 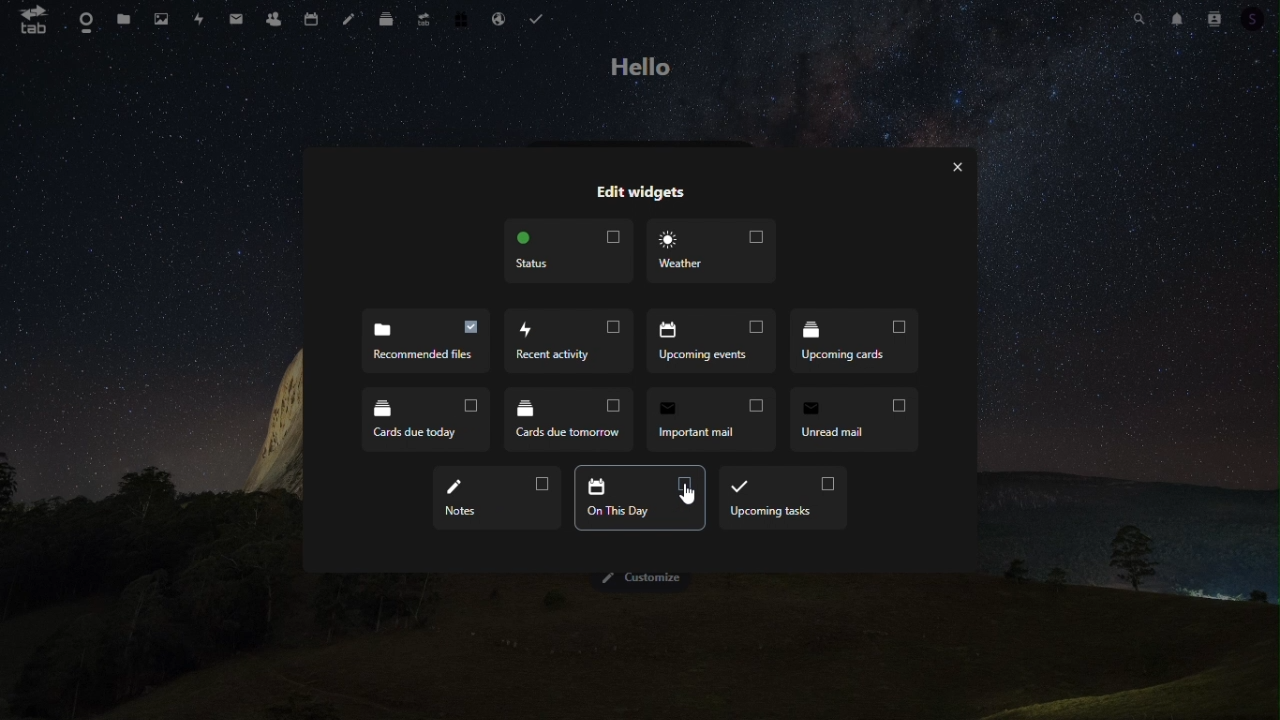 I want to click on Email hosting, so click(x=499, y=22).